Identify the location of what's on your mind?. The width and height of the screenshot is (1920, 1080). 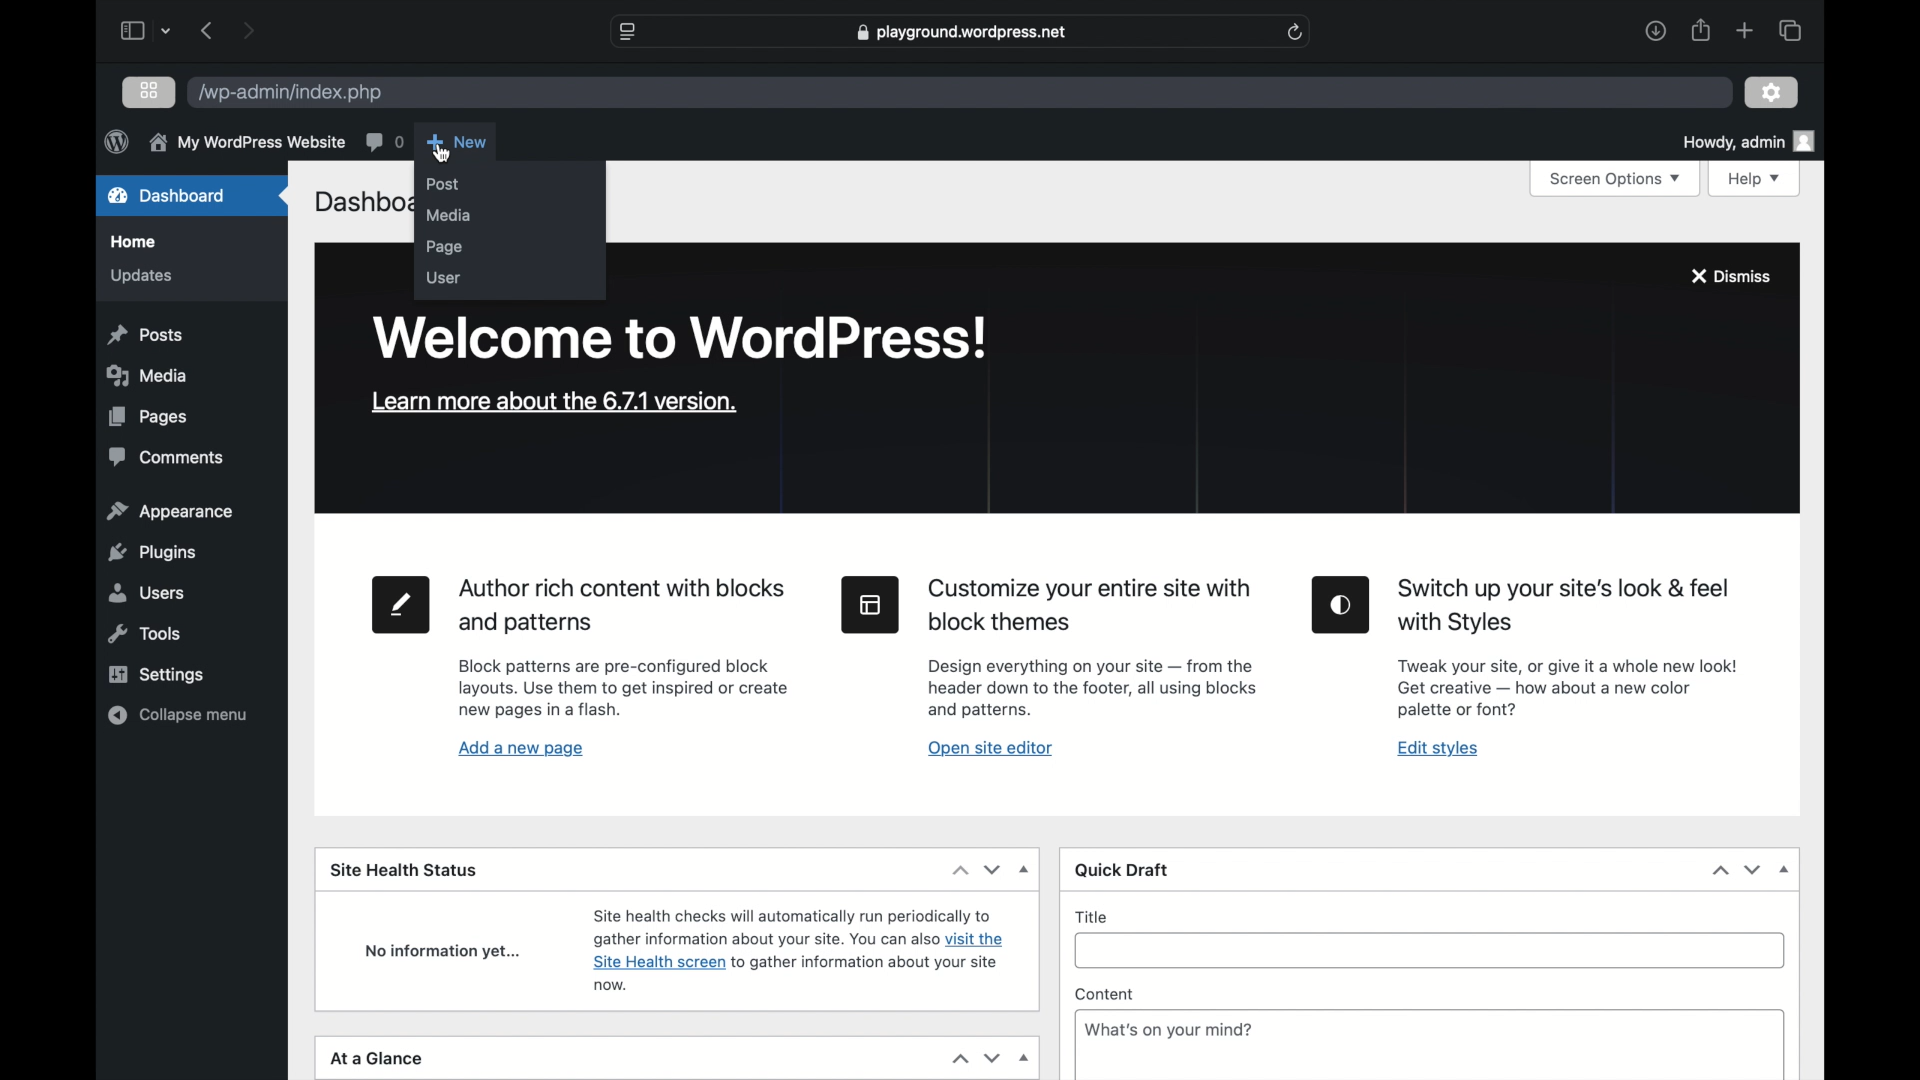
(1168, 1029).